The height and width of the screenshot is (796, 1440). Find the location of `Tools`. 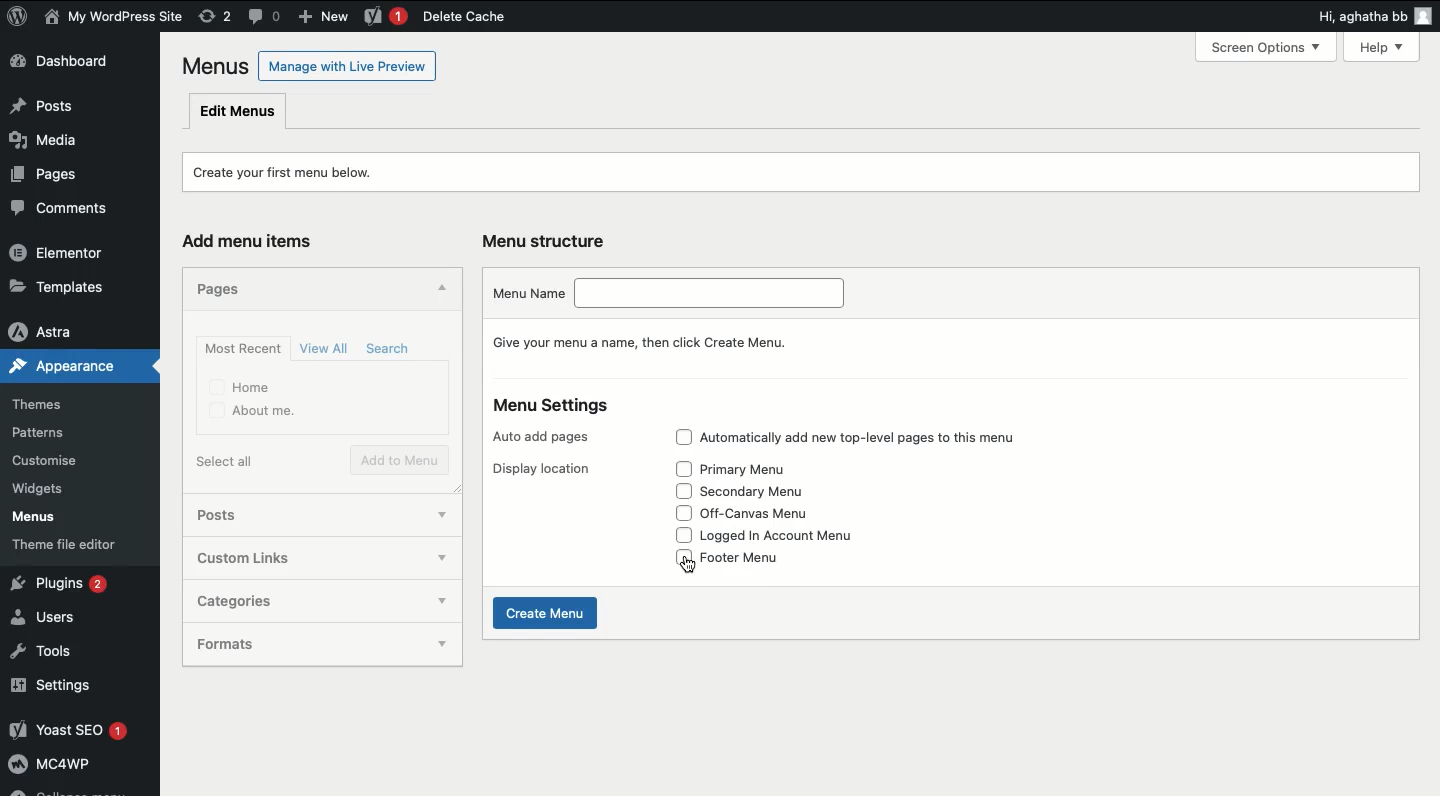

Tools is located at coordinates (50, 652).